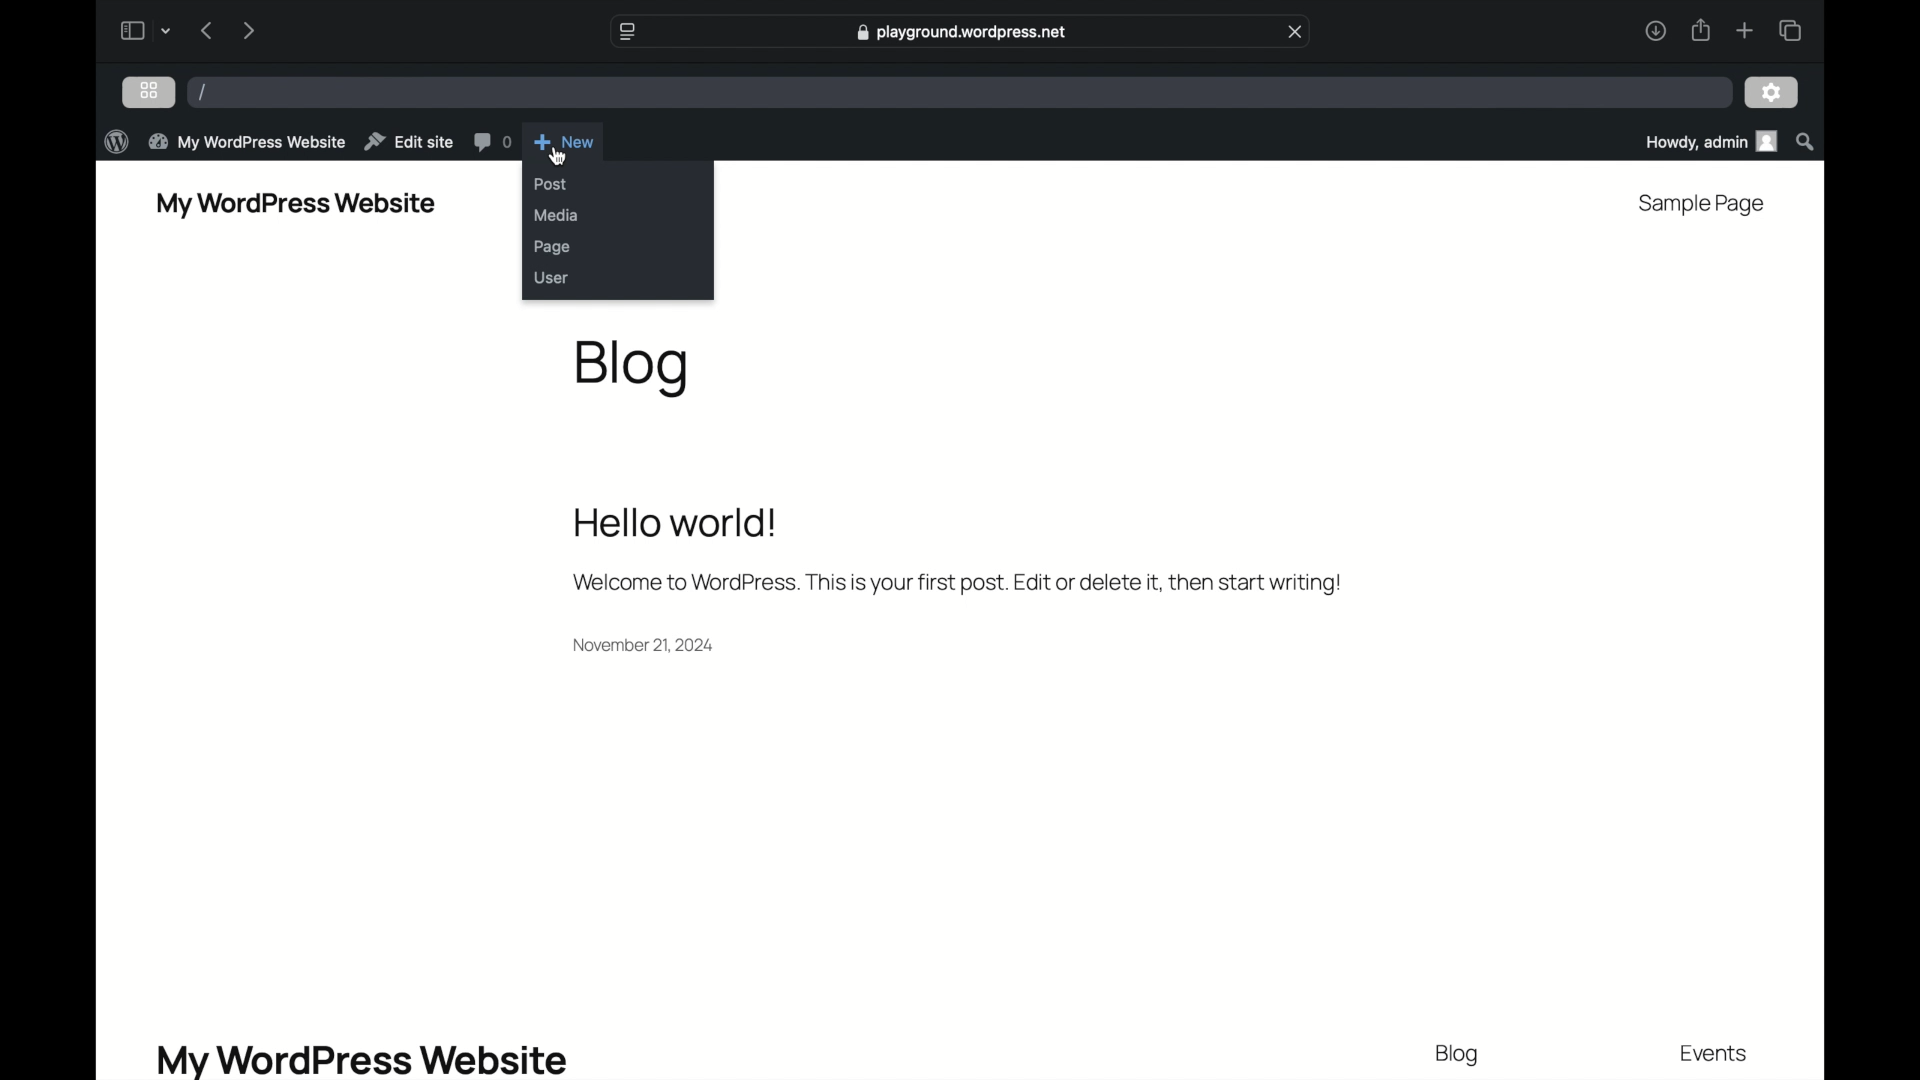 Image resolution: width=1920 pixels, height=1080 pixels. What do you see at coordinates (409, 141) in the screenshot?
I see `edit site` at bounding box center [409, 141].